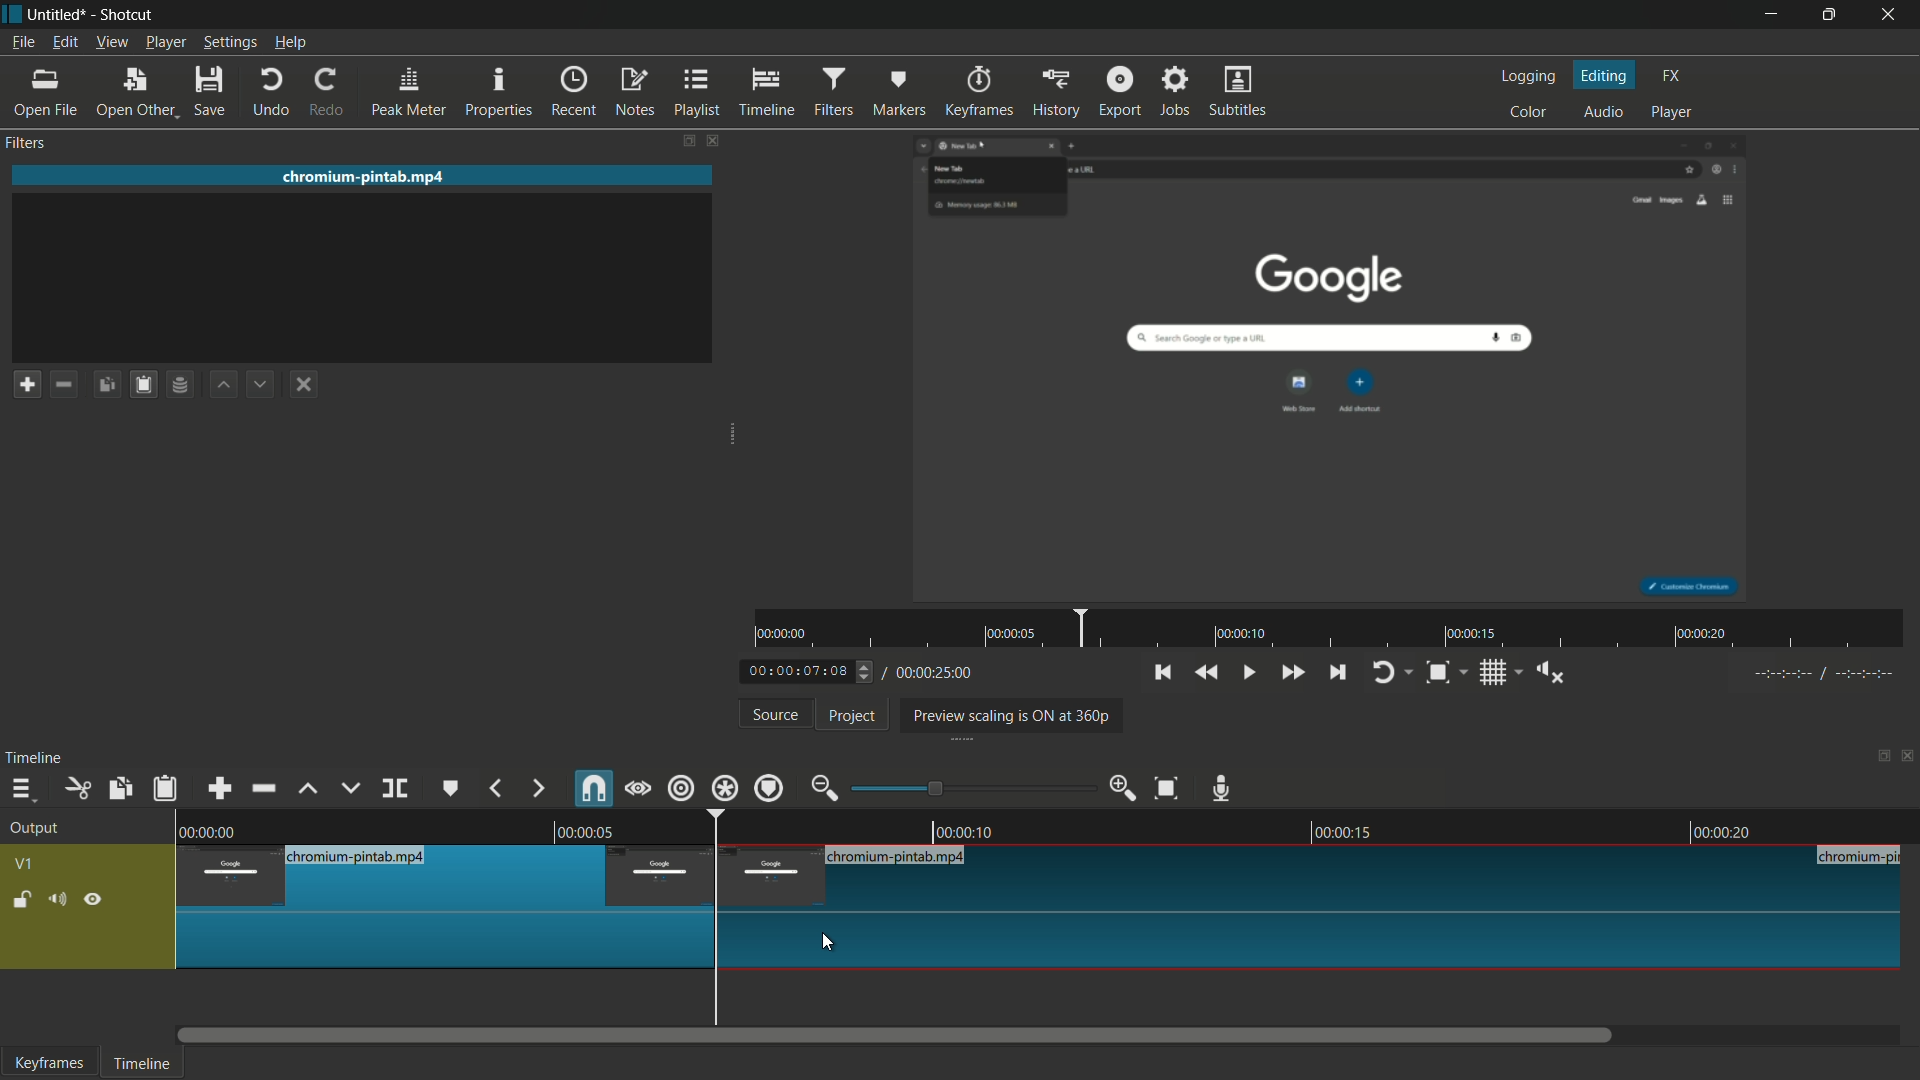  I want to click on record audio, so click(1222, 790).